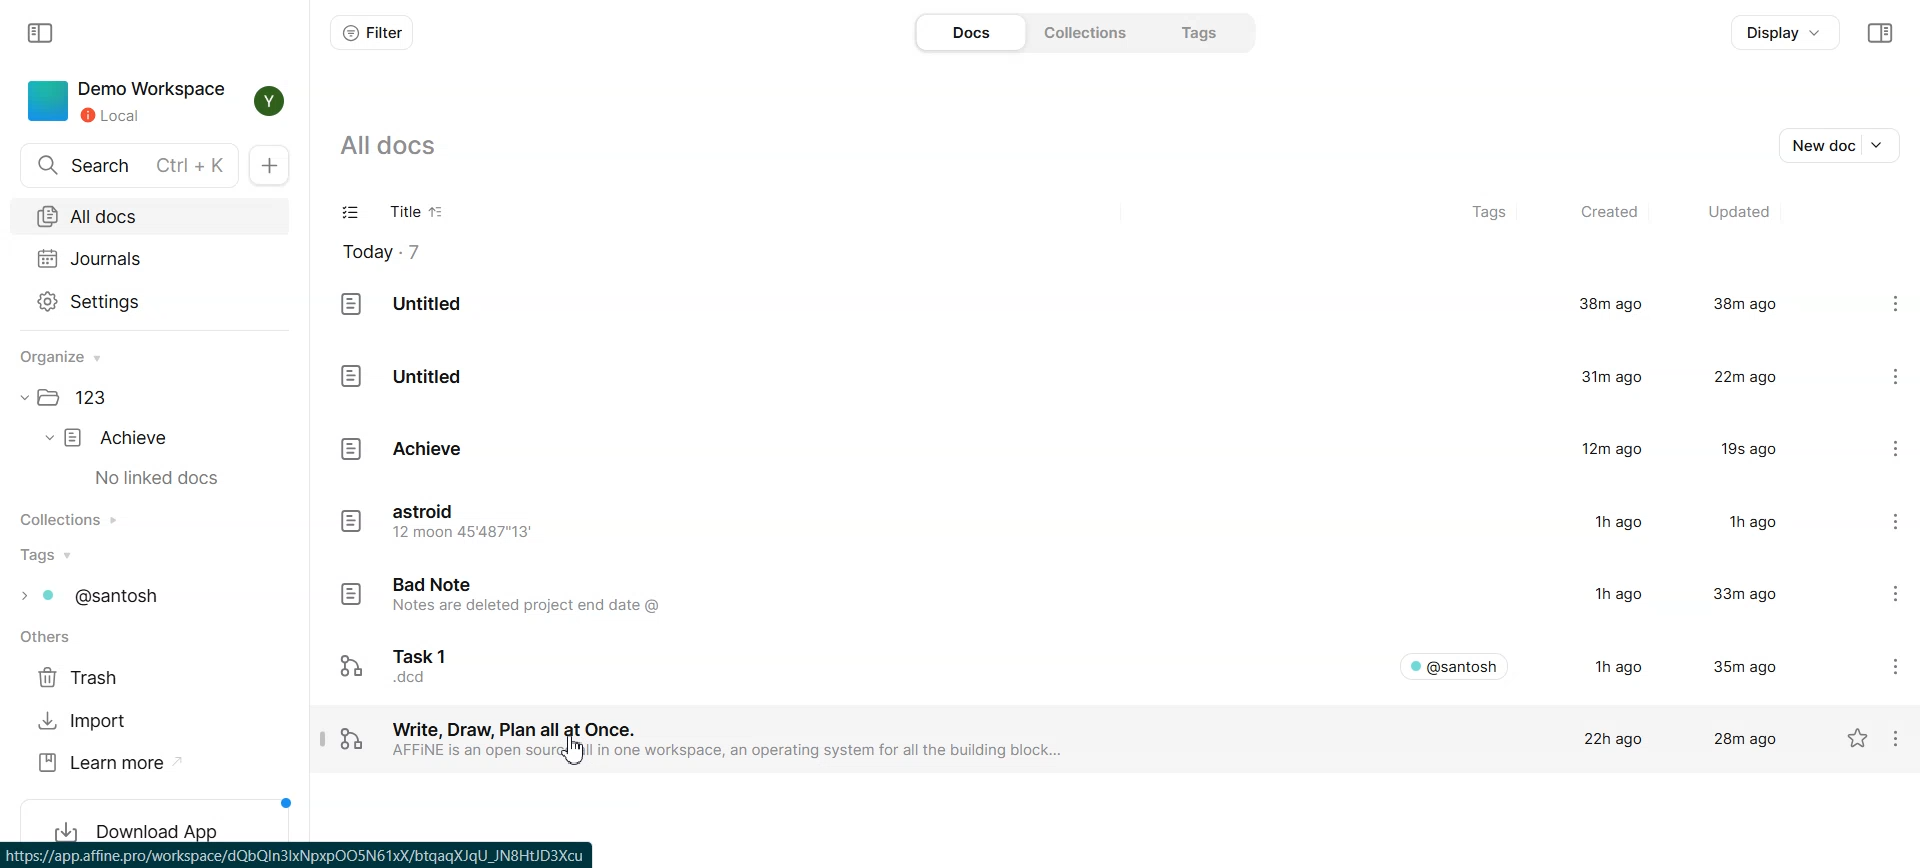 This screenshot has width=1920, height=868. I want to click on Doc file, so click(1074, 523).